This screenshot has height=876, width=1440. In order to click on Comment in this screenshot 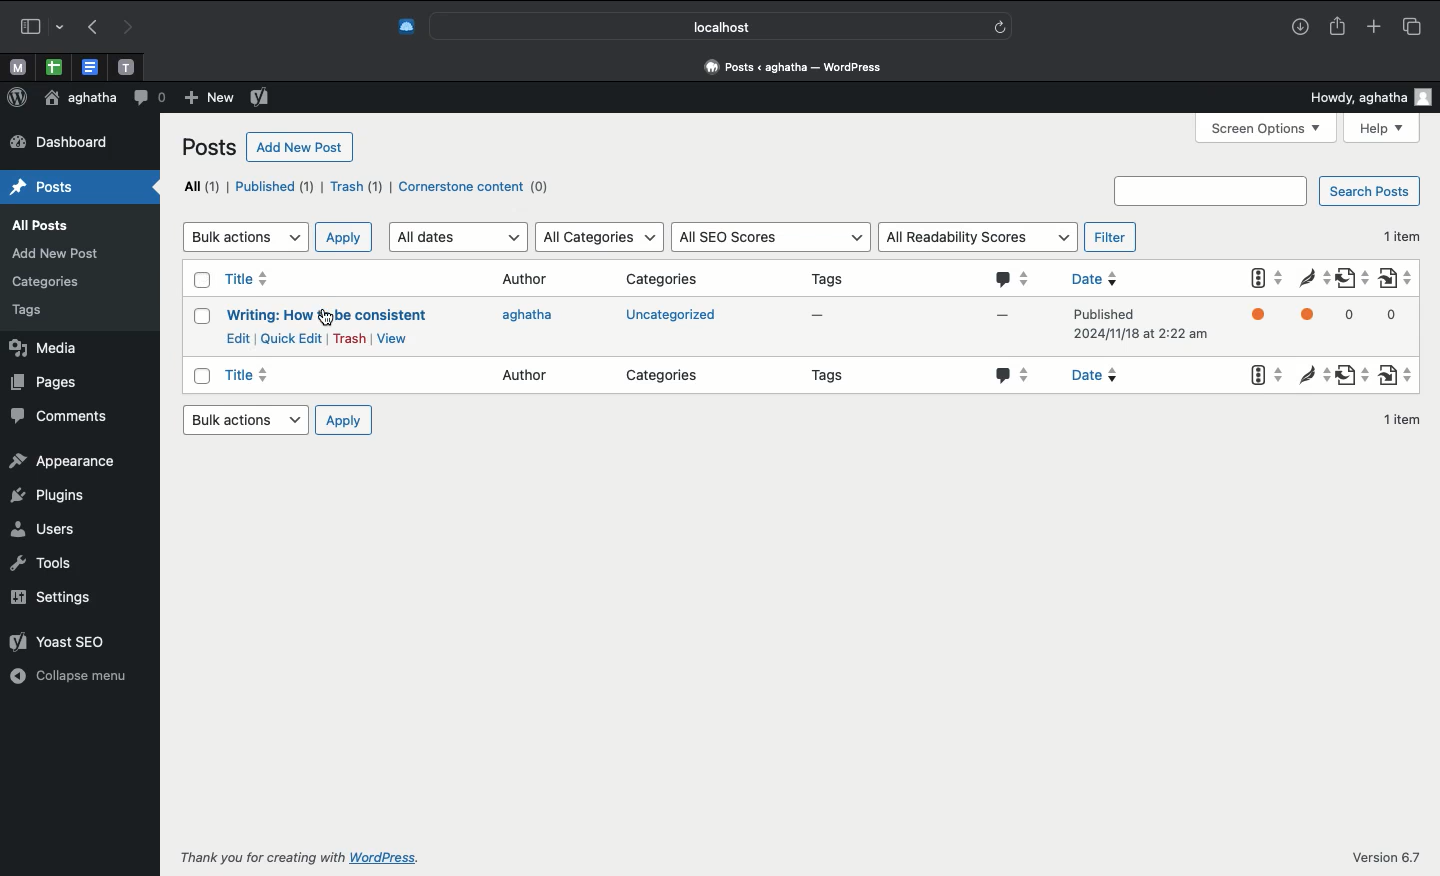, I will do `click(149, 96)`.